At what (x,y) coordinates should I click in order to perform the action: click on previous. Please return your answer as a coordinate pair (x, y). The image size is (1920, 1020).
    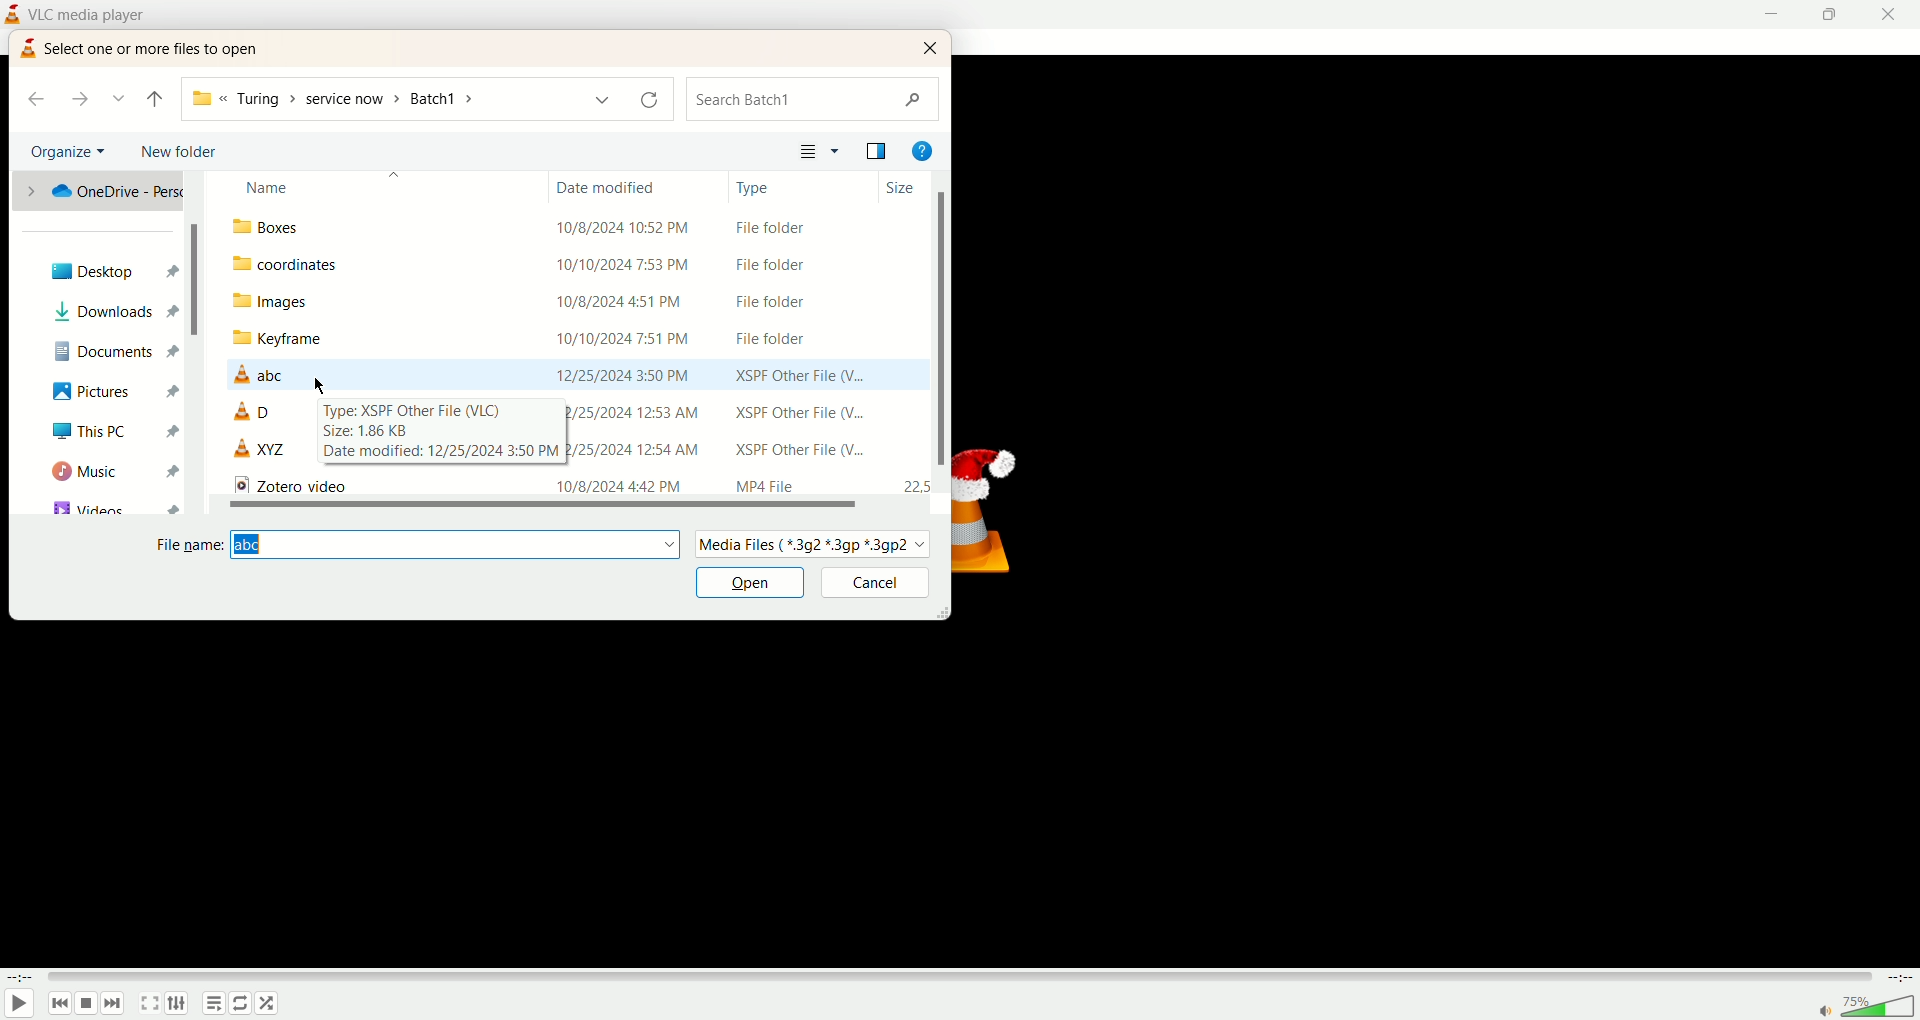
    Looking at the image, I should click on (61, 1003).